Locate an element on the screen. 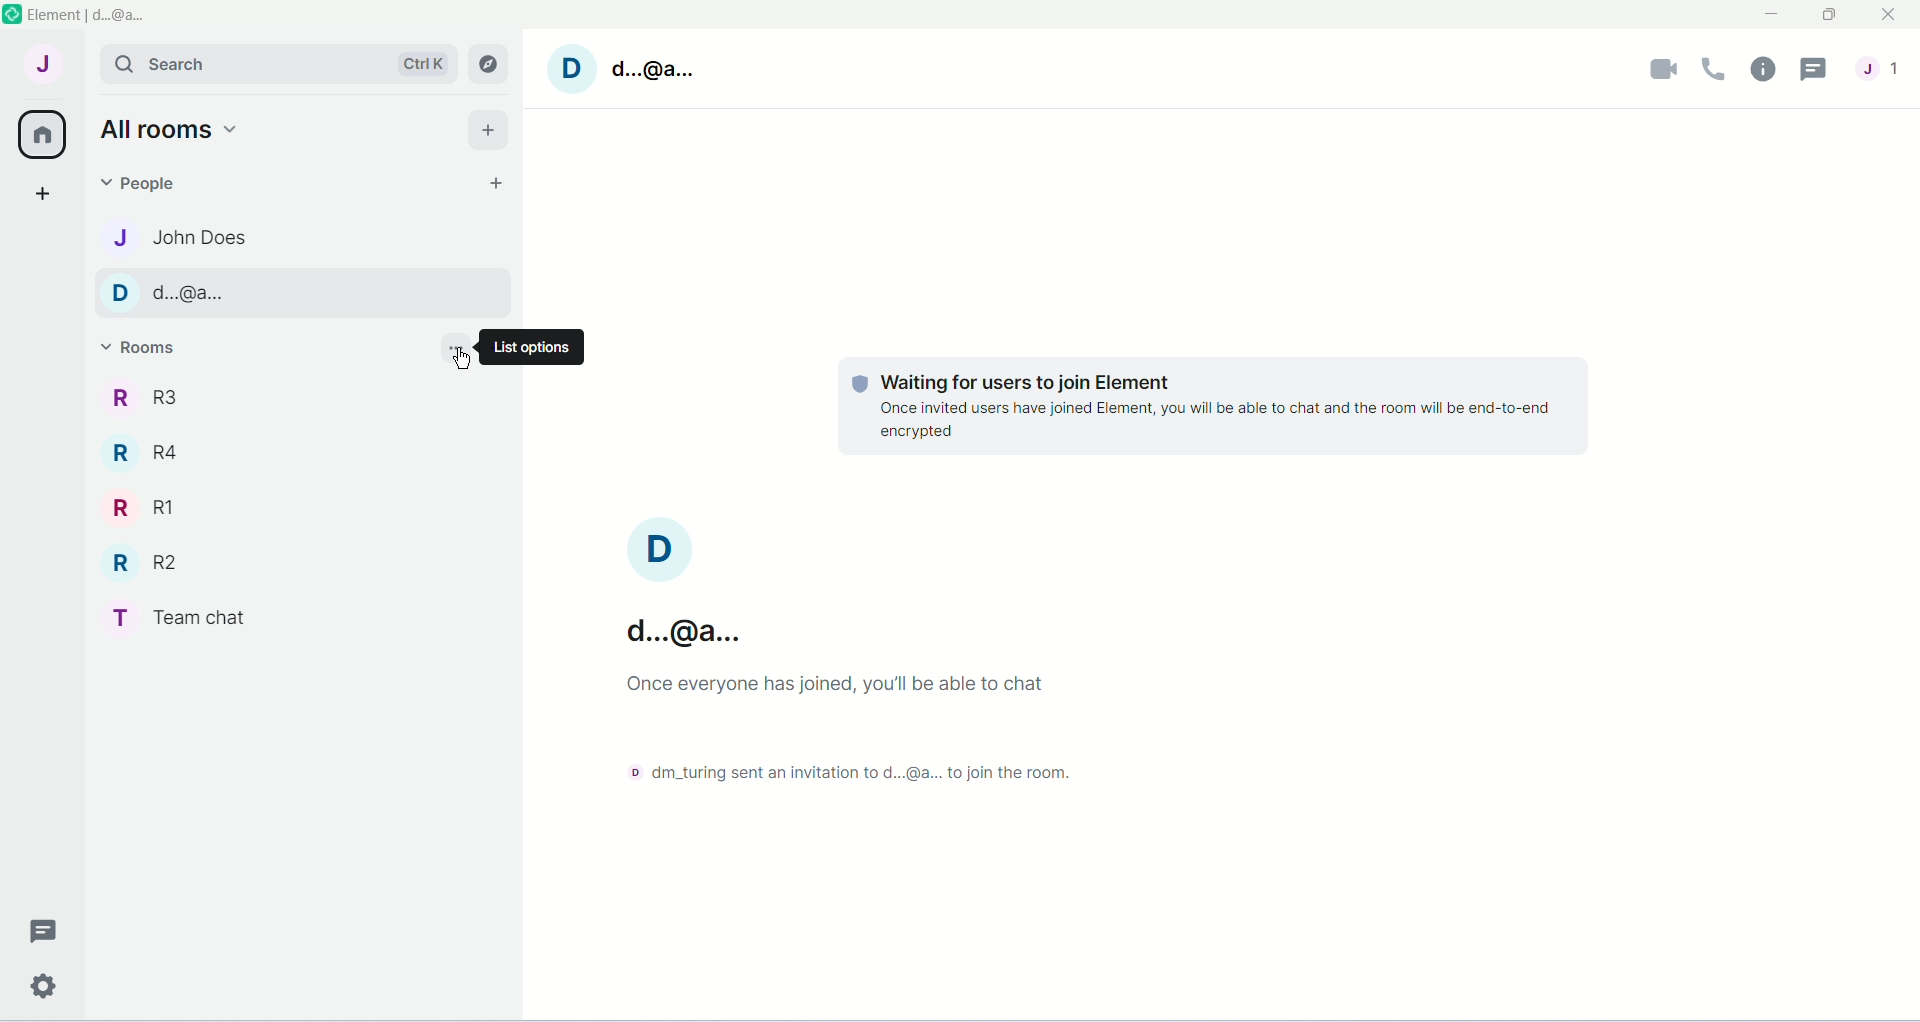 The width and height of the screenshot is (1920, 1022). User menu is located at coordinates (42, 63).